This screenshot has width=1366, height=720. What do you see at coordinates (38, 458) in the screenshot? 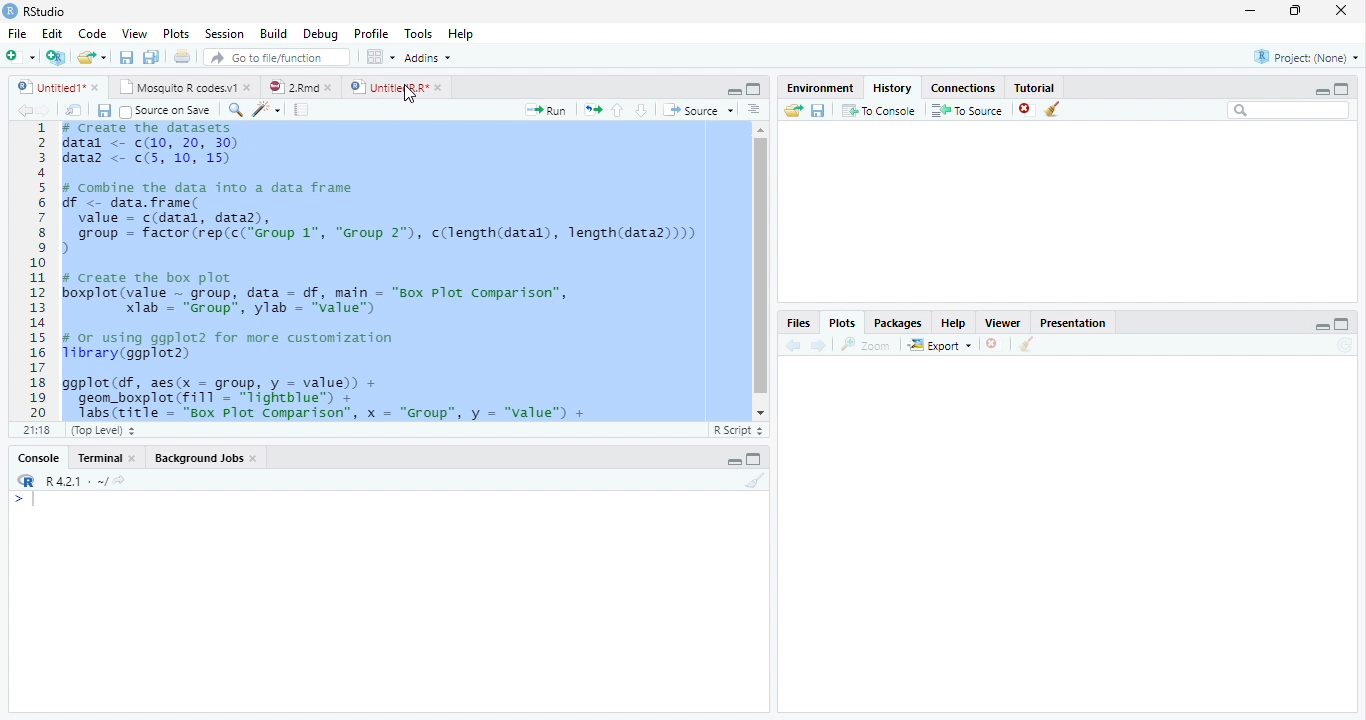
I see `Console` at bounding box center [38, 458].